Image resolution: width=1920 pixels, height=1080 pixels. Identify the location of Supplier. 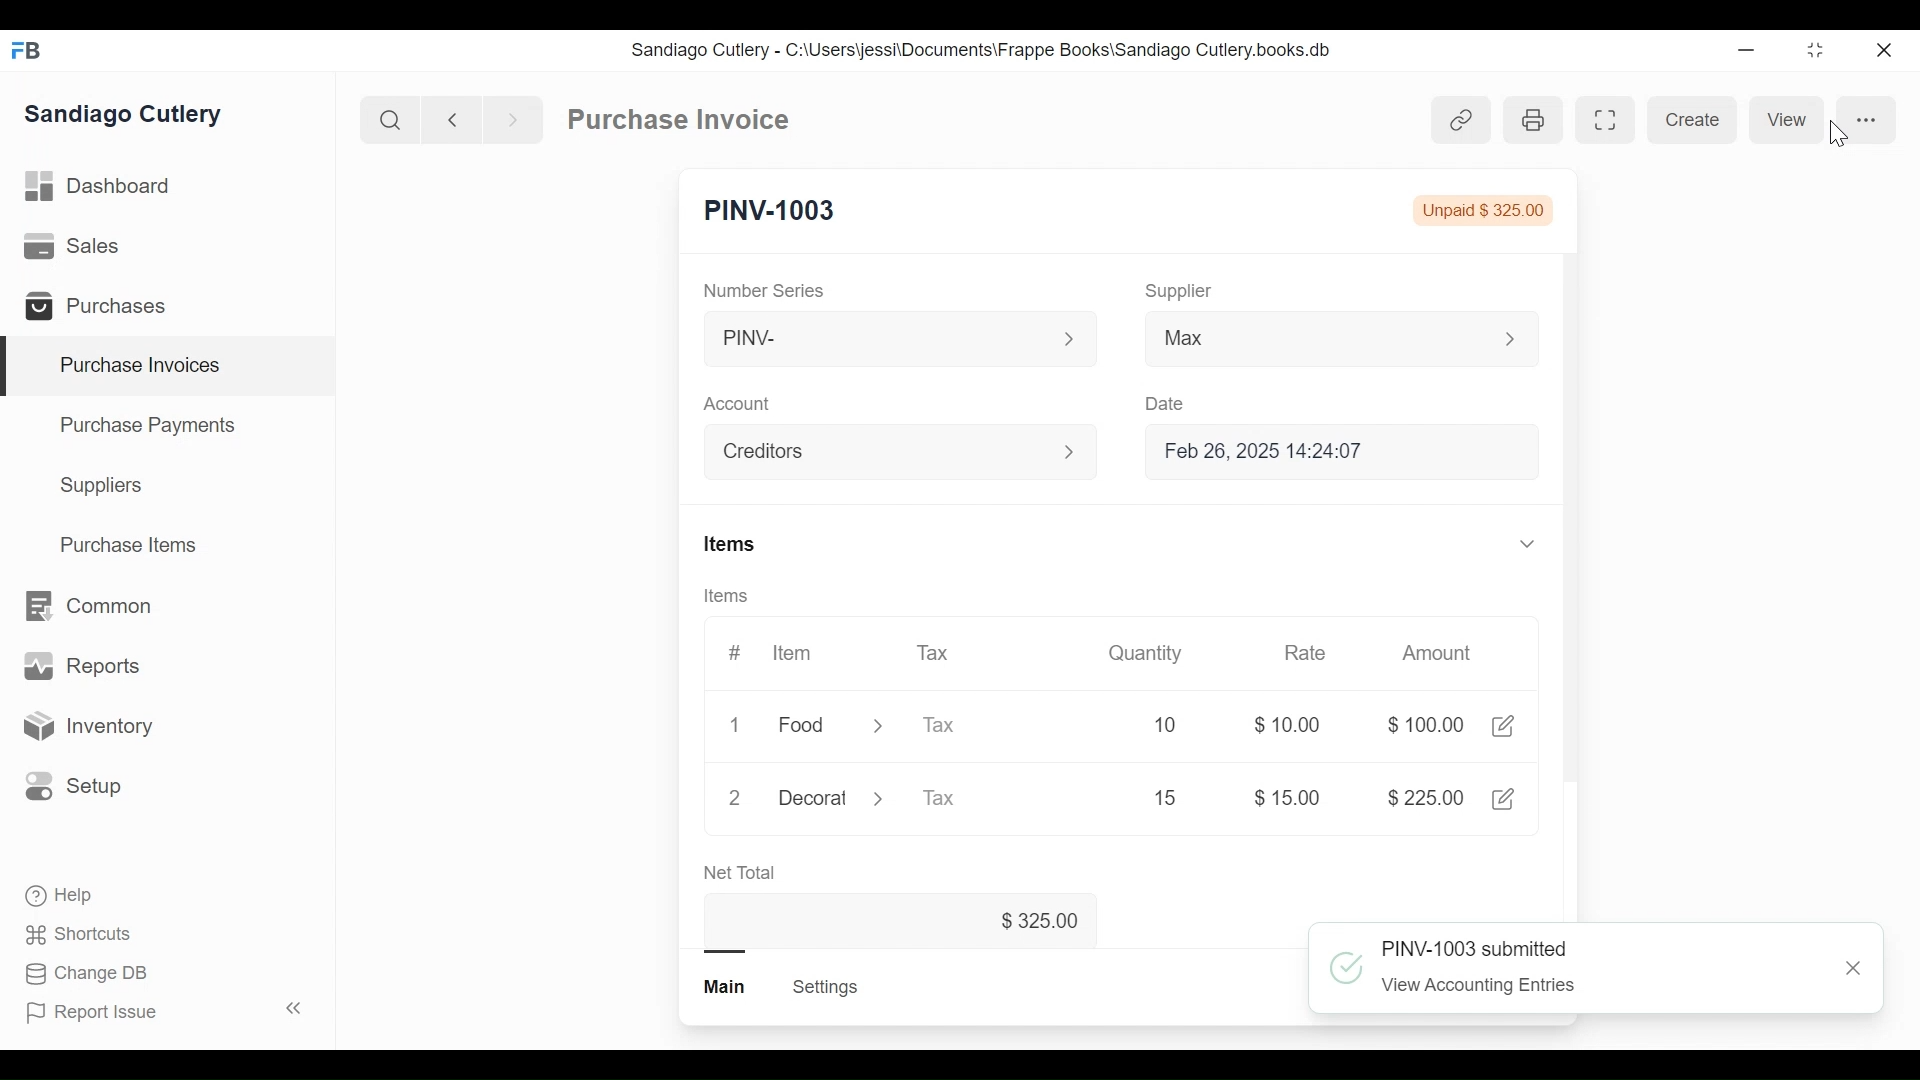
(1179, 291).